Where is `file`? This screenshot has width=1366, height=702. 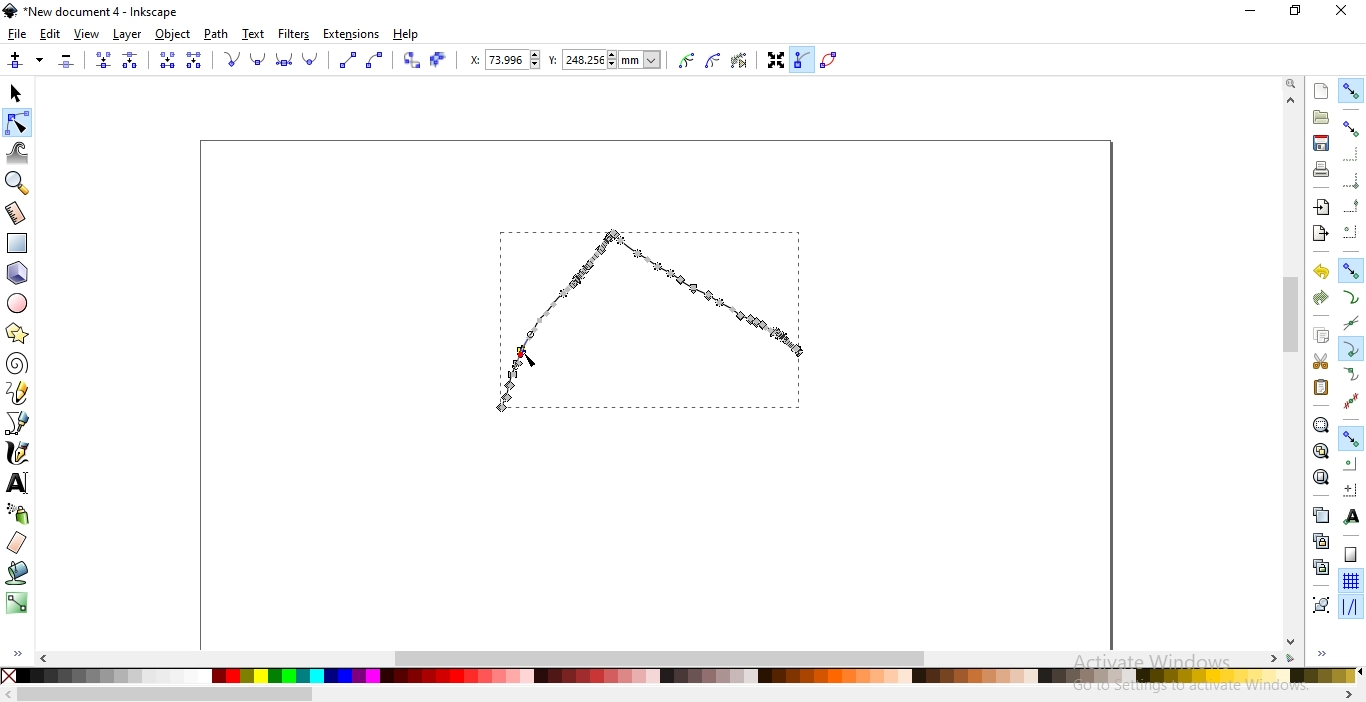 file is located at coordinates (17, 34).